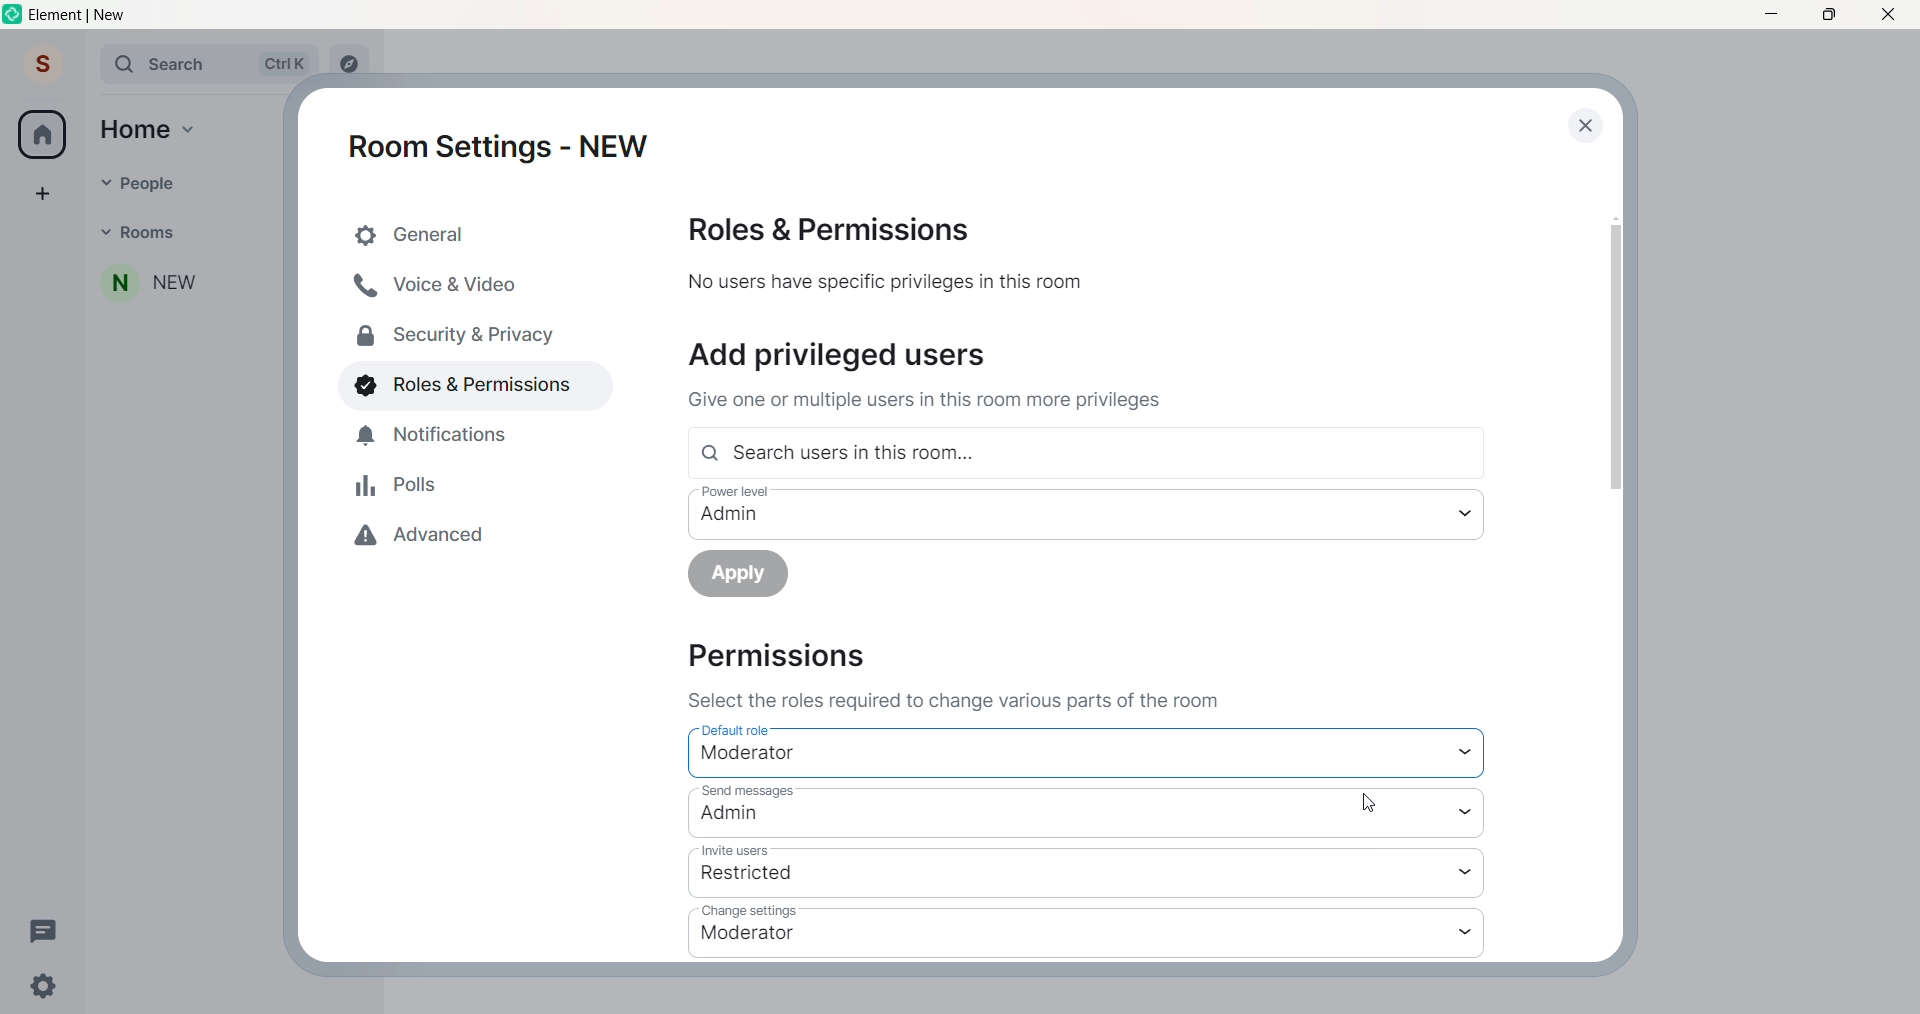  What do you see at coordinates (1892, 14) in the screenshot?
I see `close` at bounding box center [1892, 14].